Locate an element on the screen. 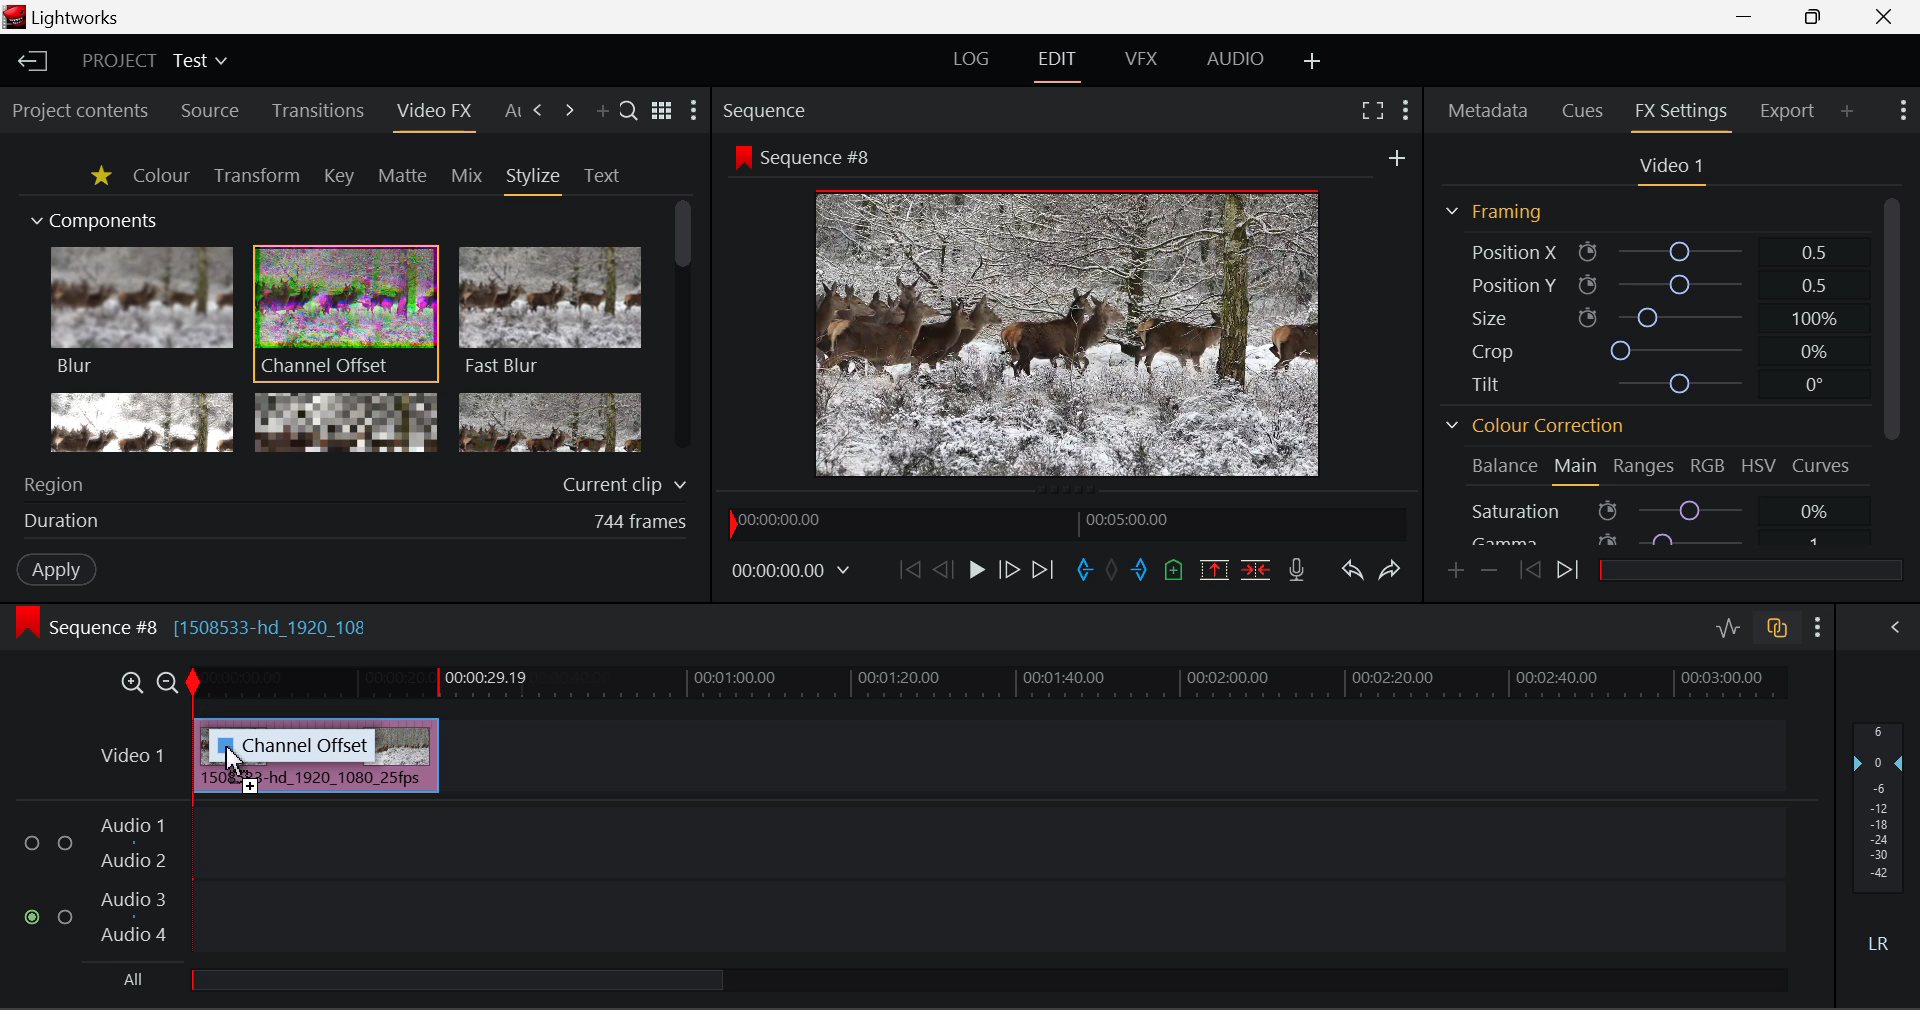 This screenshot has height=1010, width=1920. Next keyframe is located at coordinates (1571, 573).